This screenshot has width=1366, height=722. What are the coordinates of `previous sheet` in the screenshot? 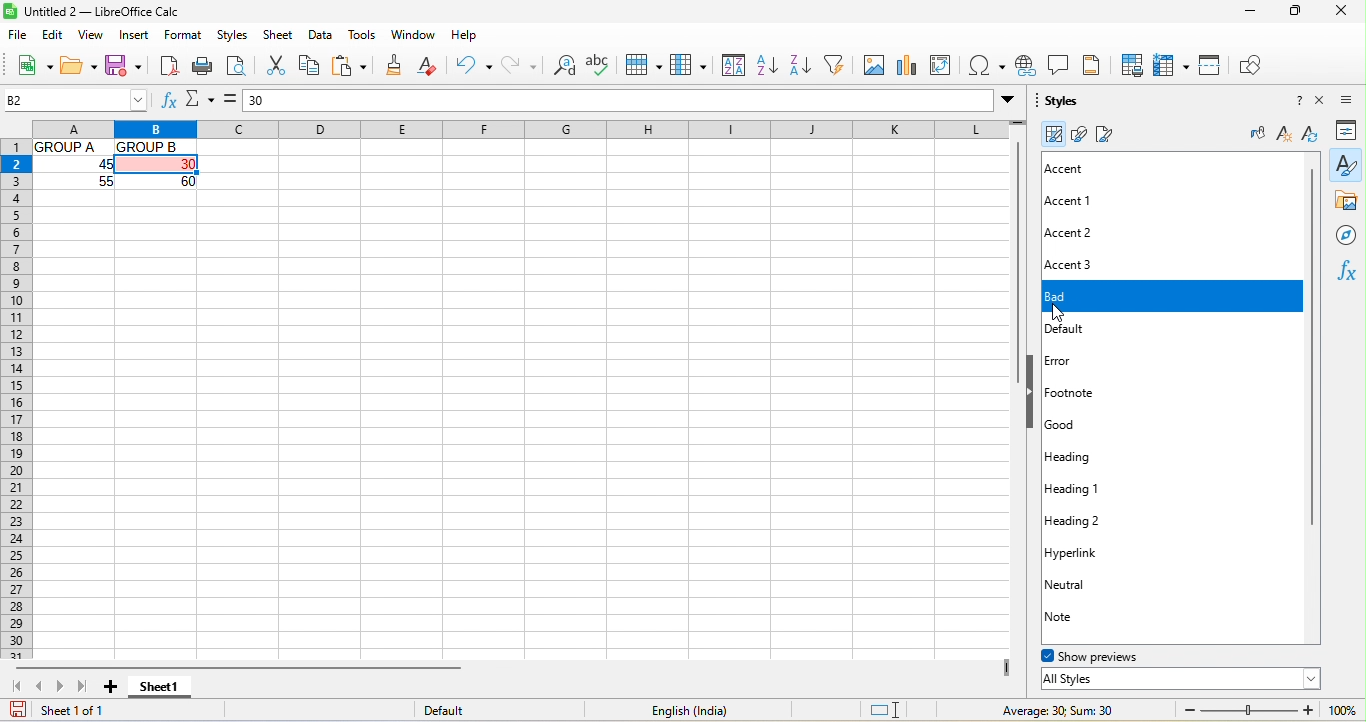 It's located at (41, 687).